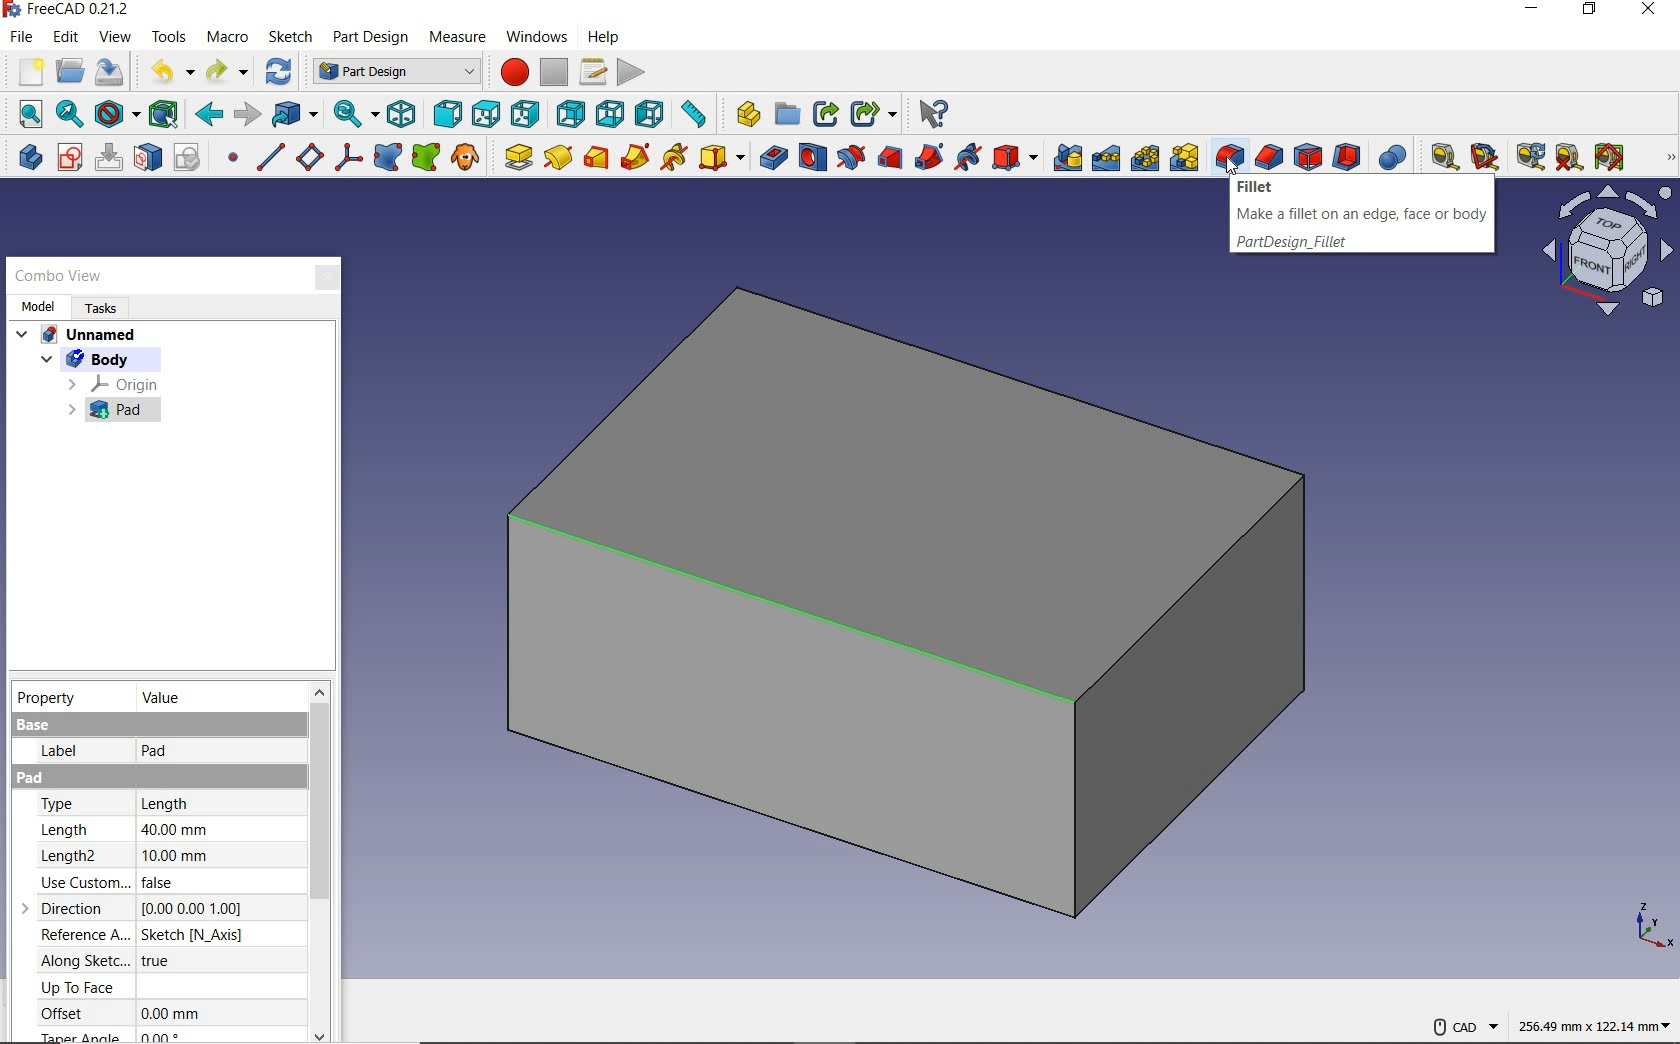  I want to click on tools, so click(171, 37).